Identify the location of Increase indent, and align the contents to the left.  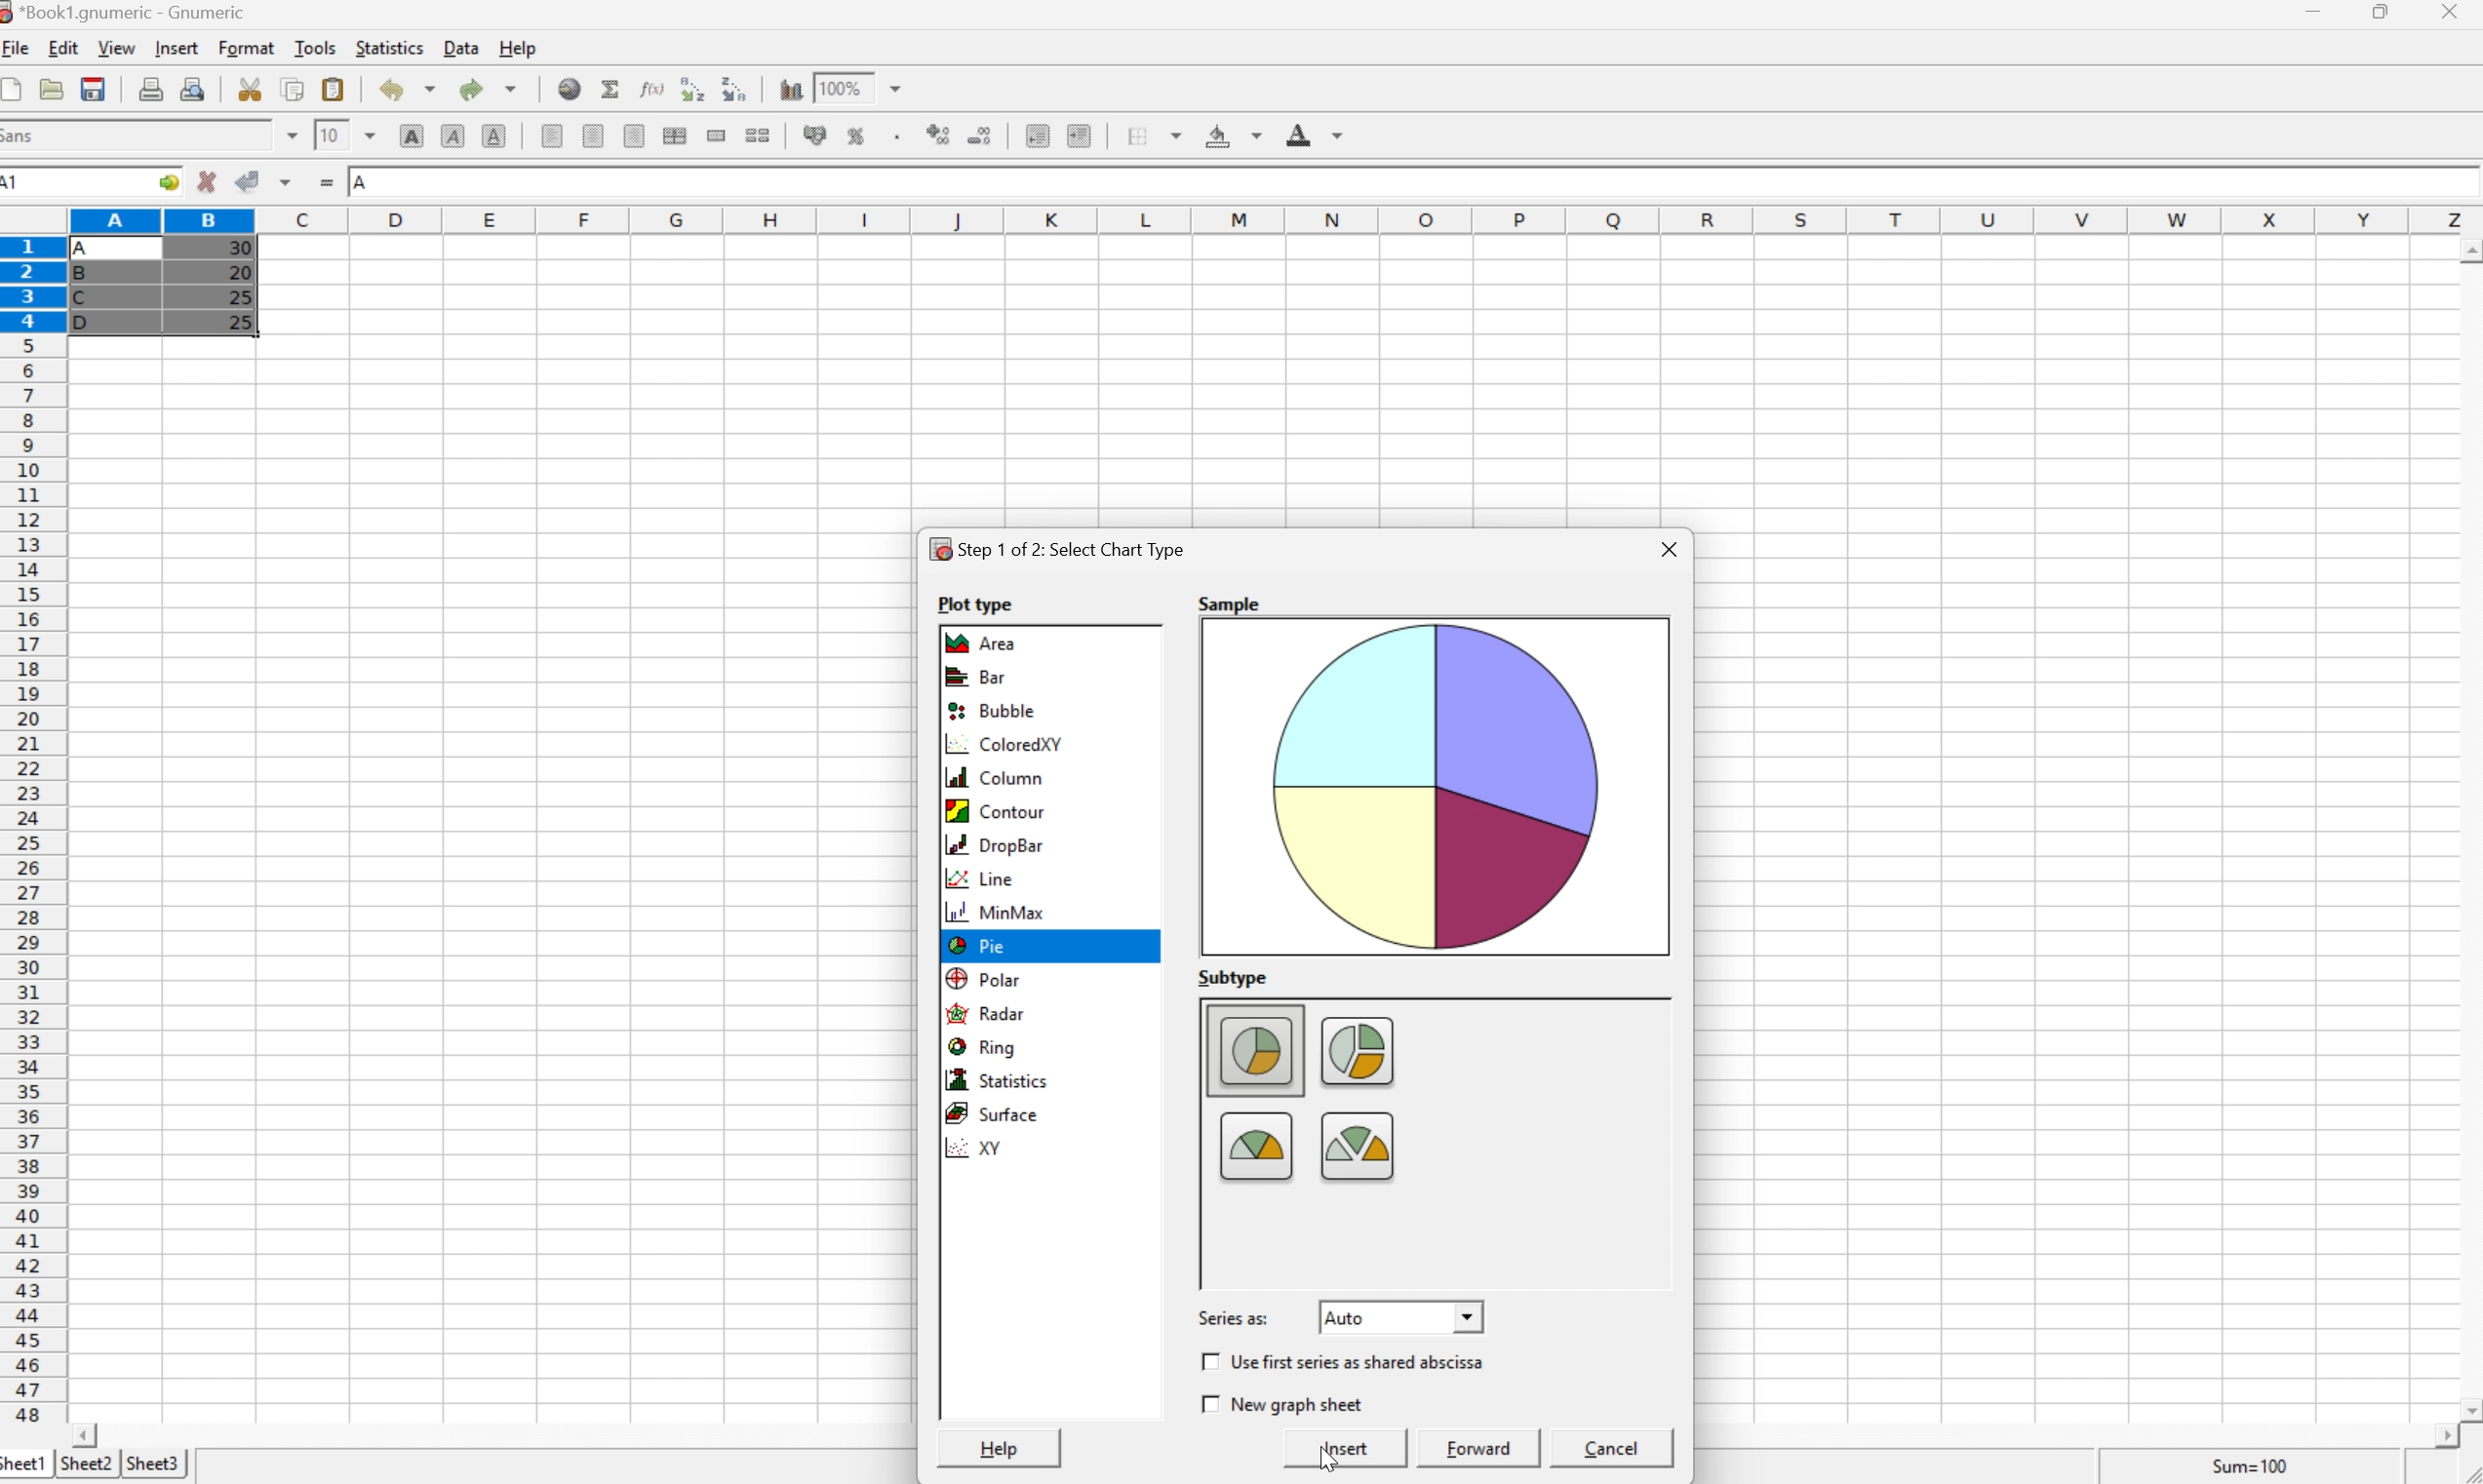
(1085, 136).